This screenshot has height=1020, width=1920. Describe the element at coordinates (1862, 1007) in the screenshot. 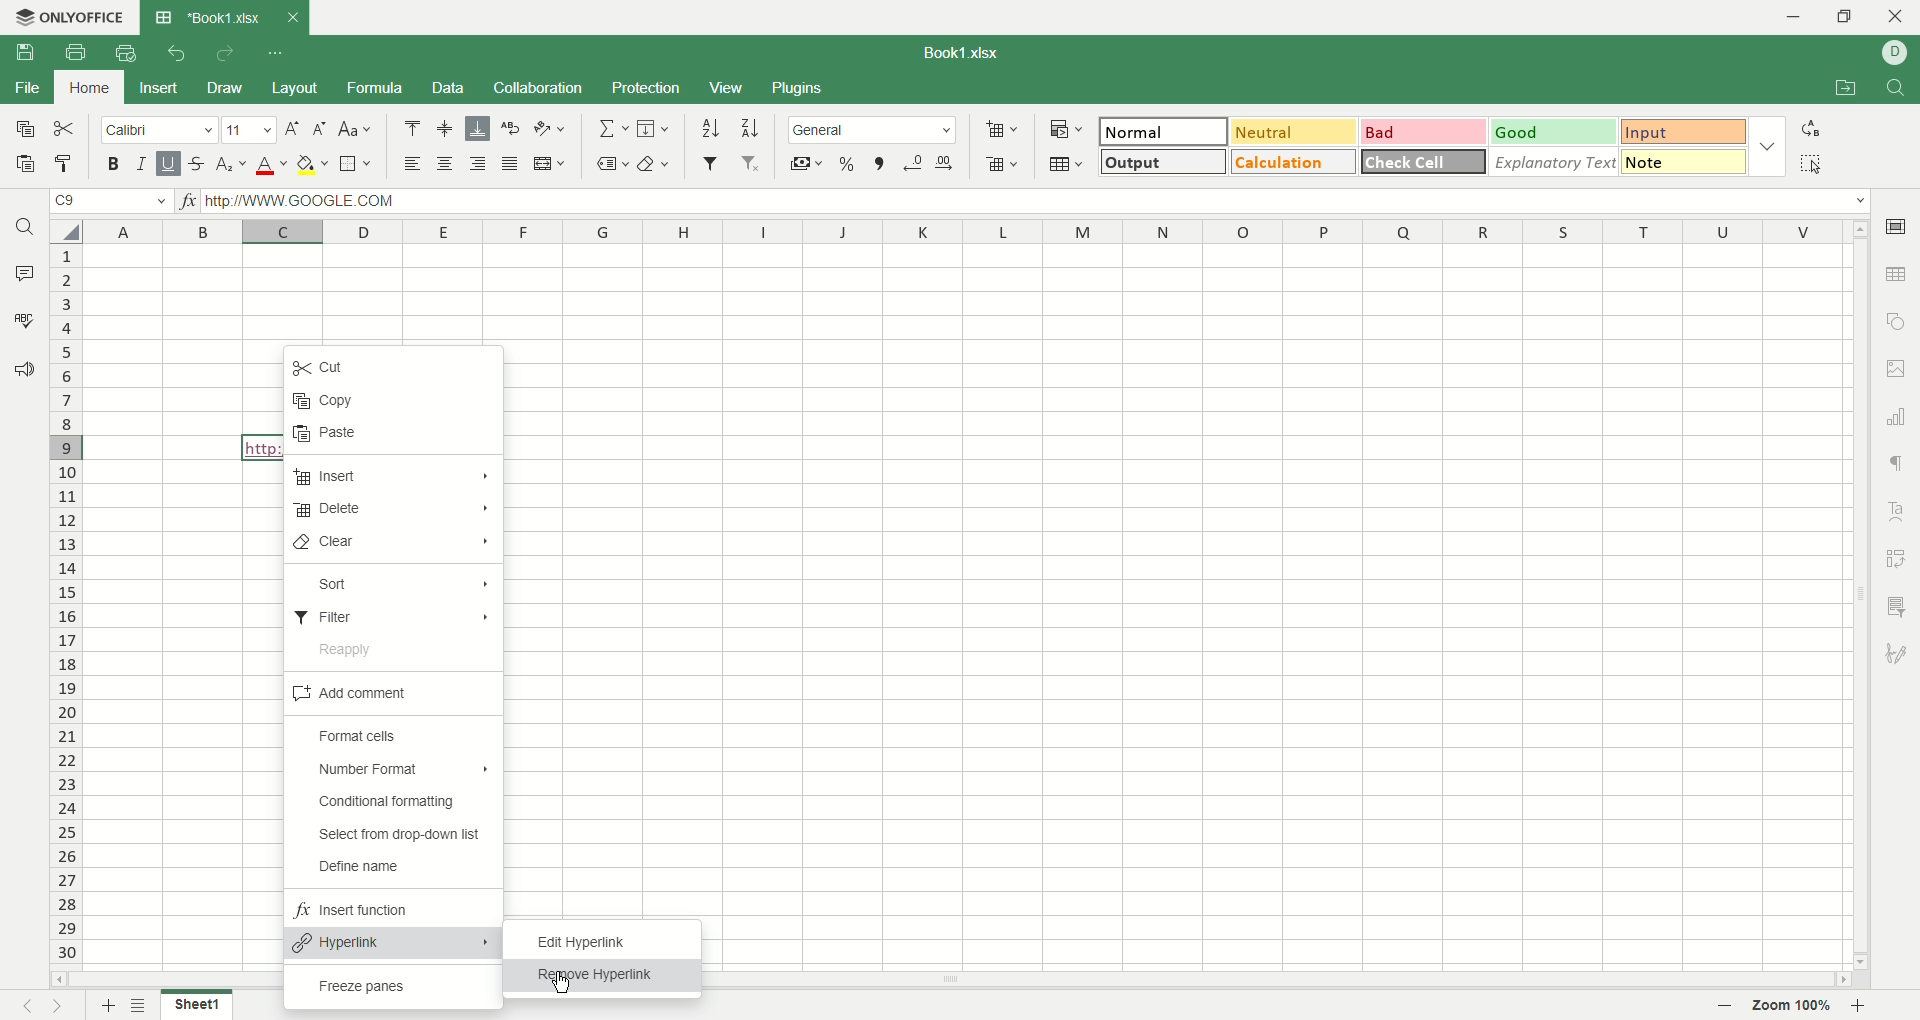

I see `zoom out` at that location.